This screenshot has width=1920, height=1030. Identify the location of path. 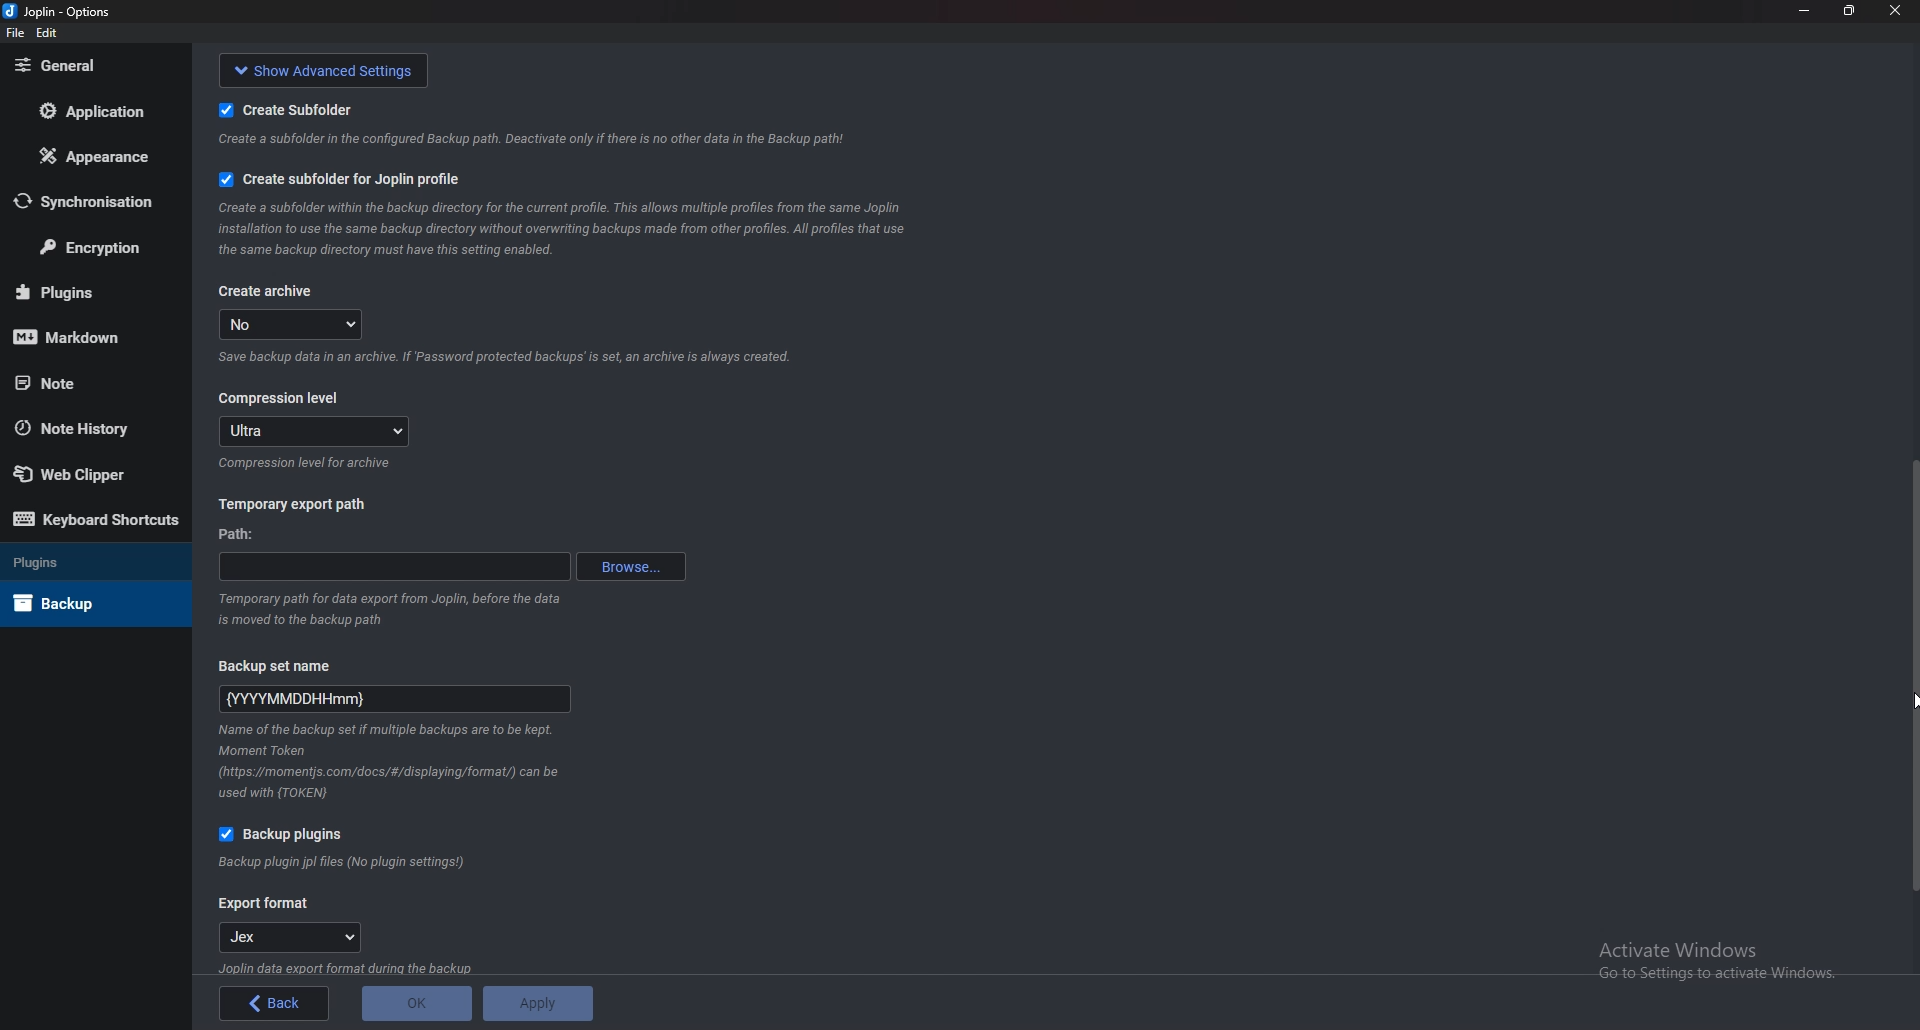
(242, 536).